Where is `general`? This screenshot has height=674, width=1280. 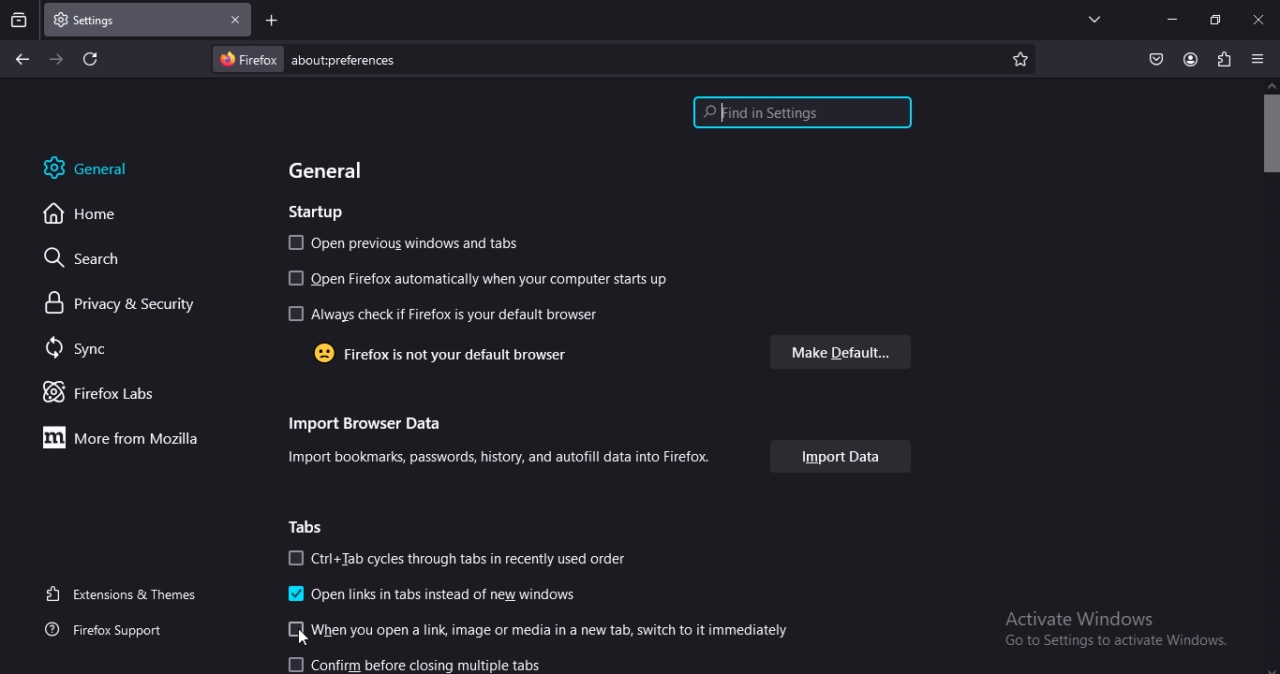
general is located at coordinates (334, 171).